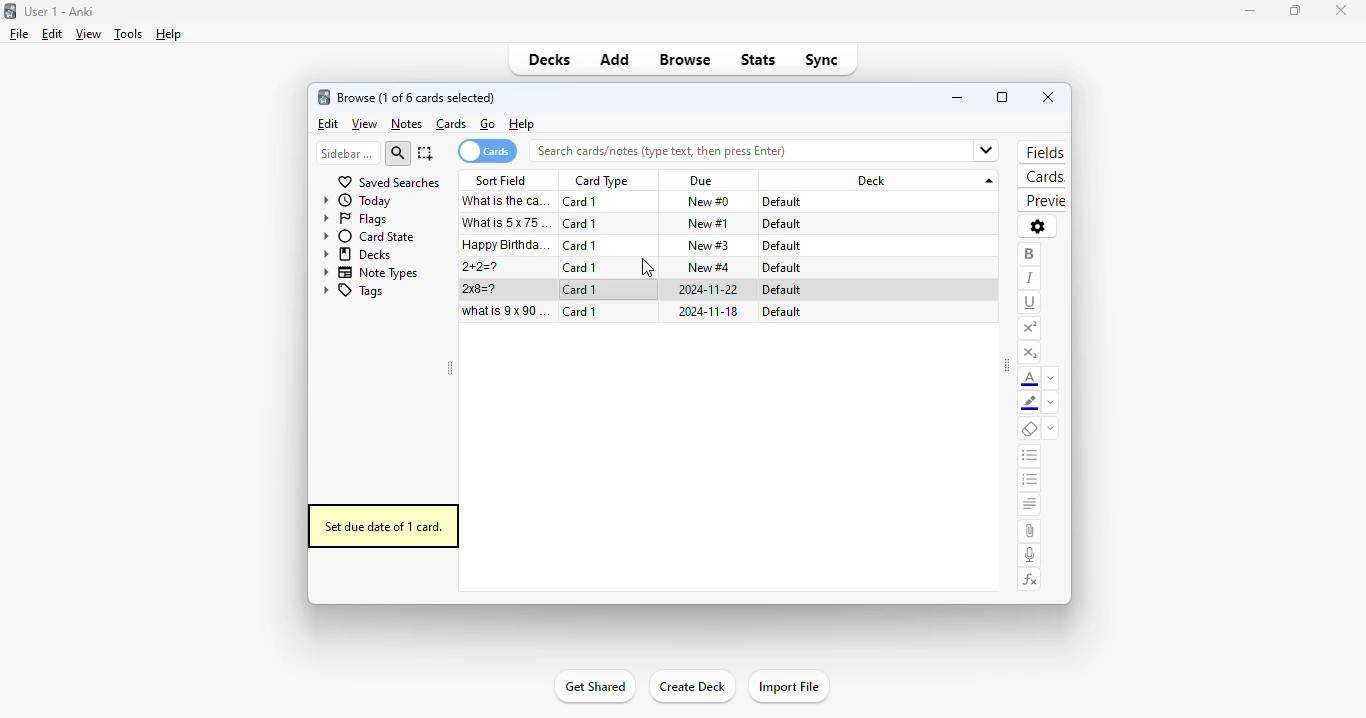 This screenshot has height=718, width=1366. I want to click on minimize, so click(1244, 11).